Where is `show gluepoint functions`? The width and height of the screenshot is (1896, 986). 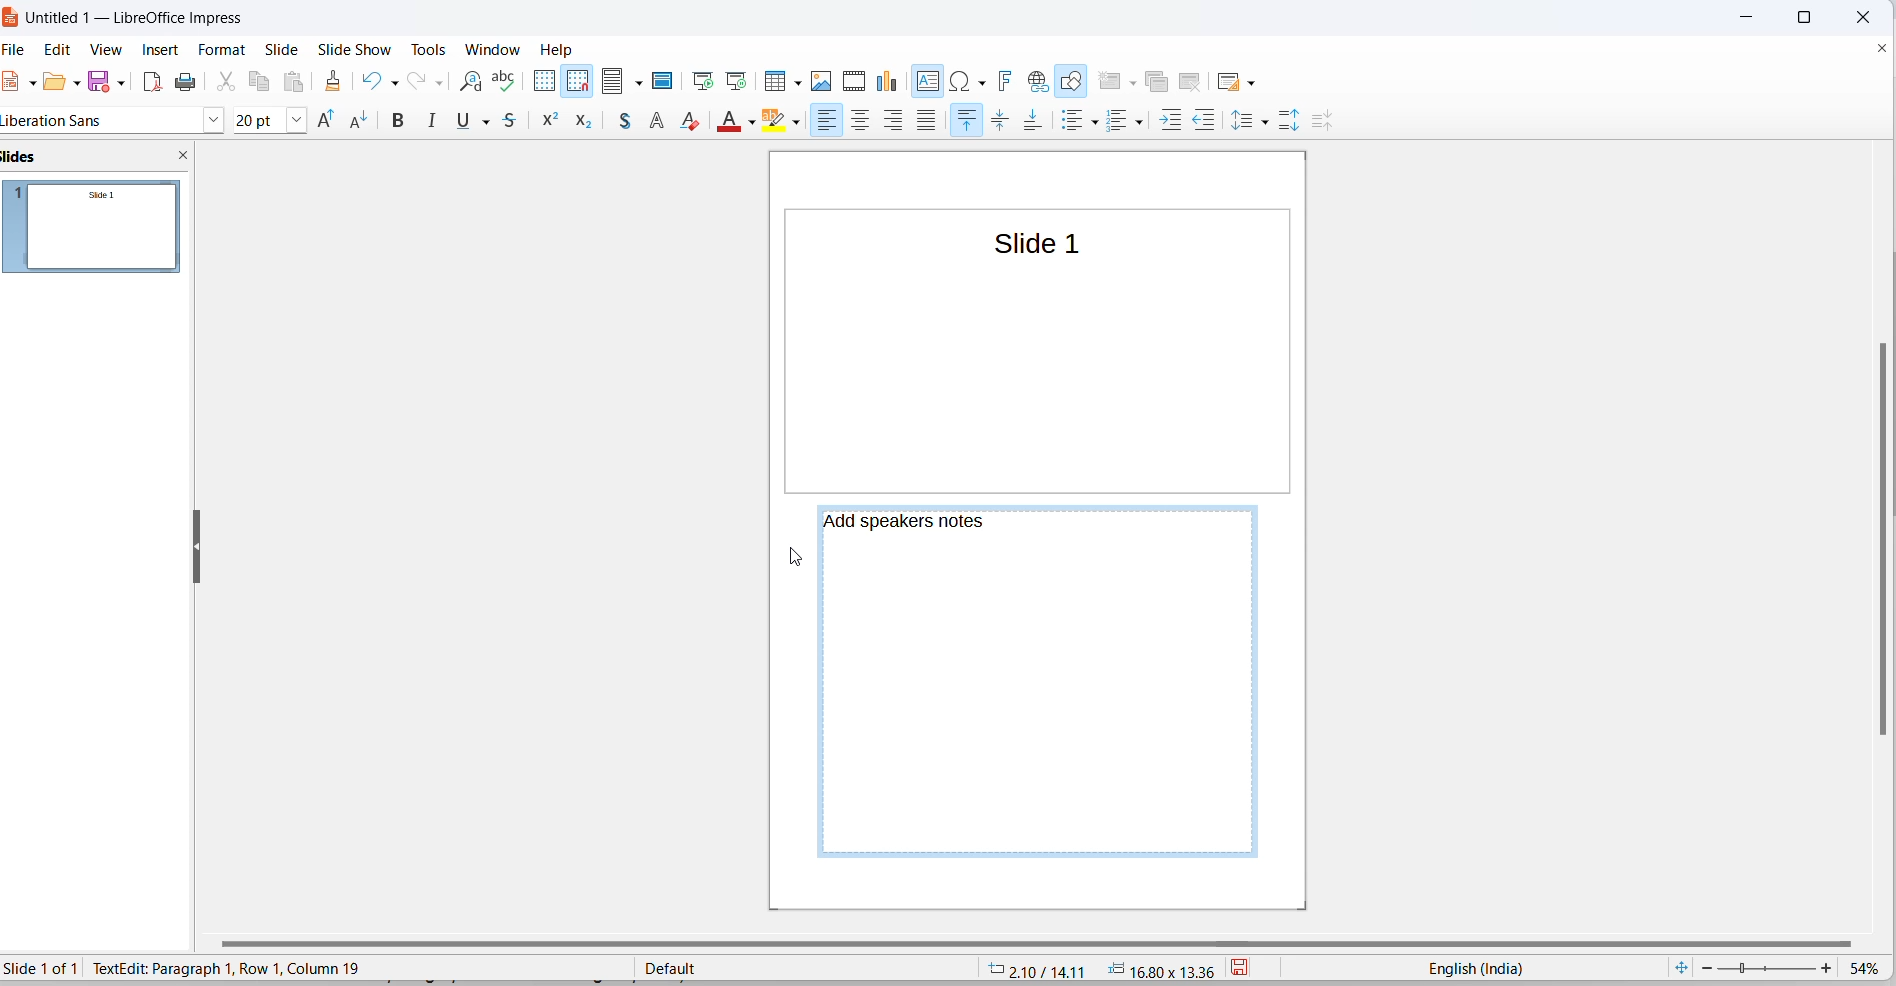
show gluepoint functions is located at coordinates (1071, 123).